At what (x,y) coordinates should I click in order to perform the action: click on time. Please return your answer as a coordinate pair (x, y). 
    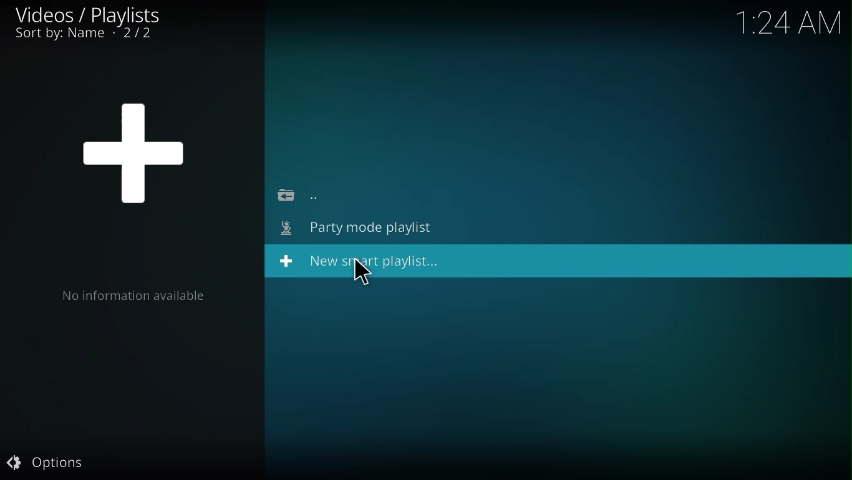
    Looking at the image, I should click on (792, 20).